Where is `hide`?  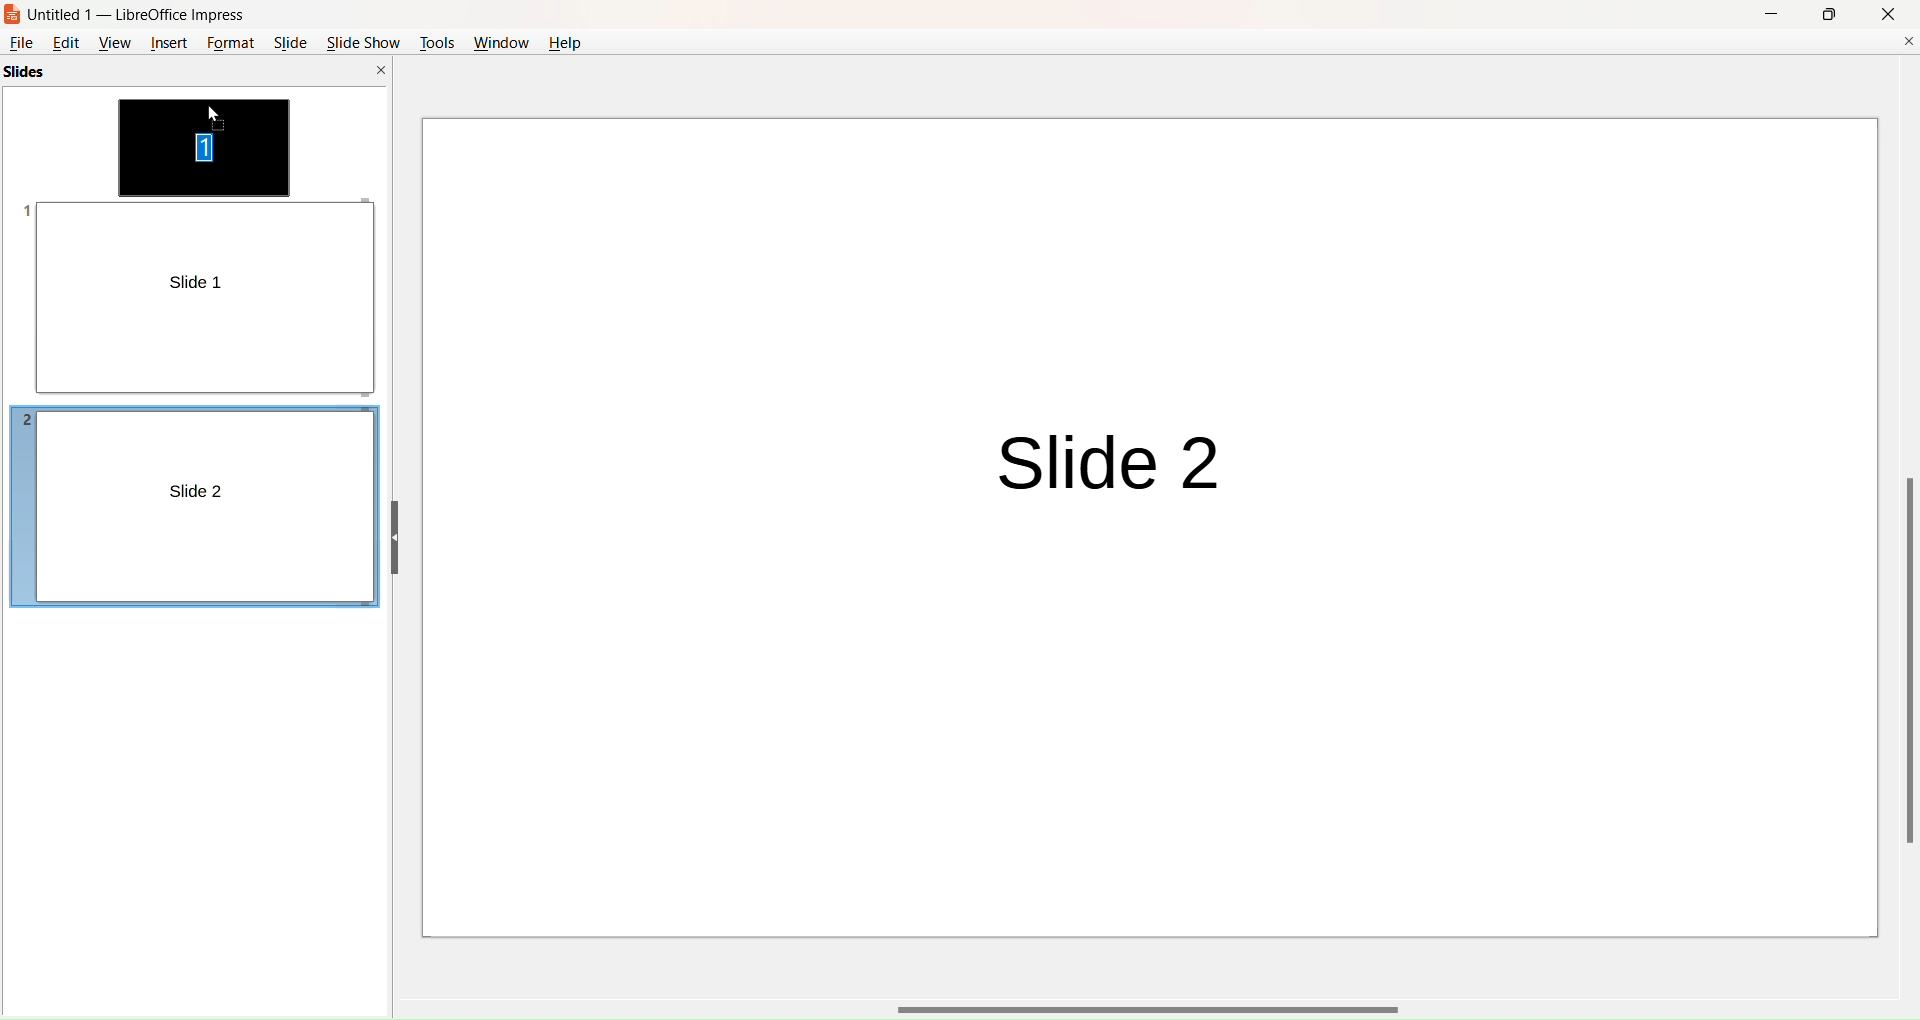
hide is located at coordinates (395, 538).